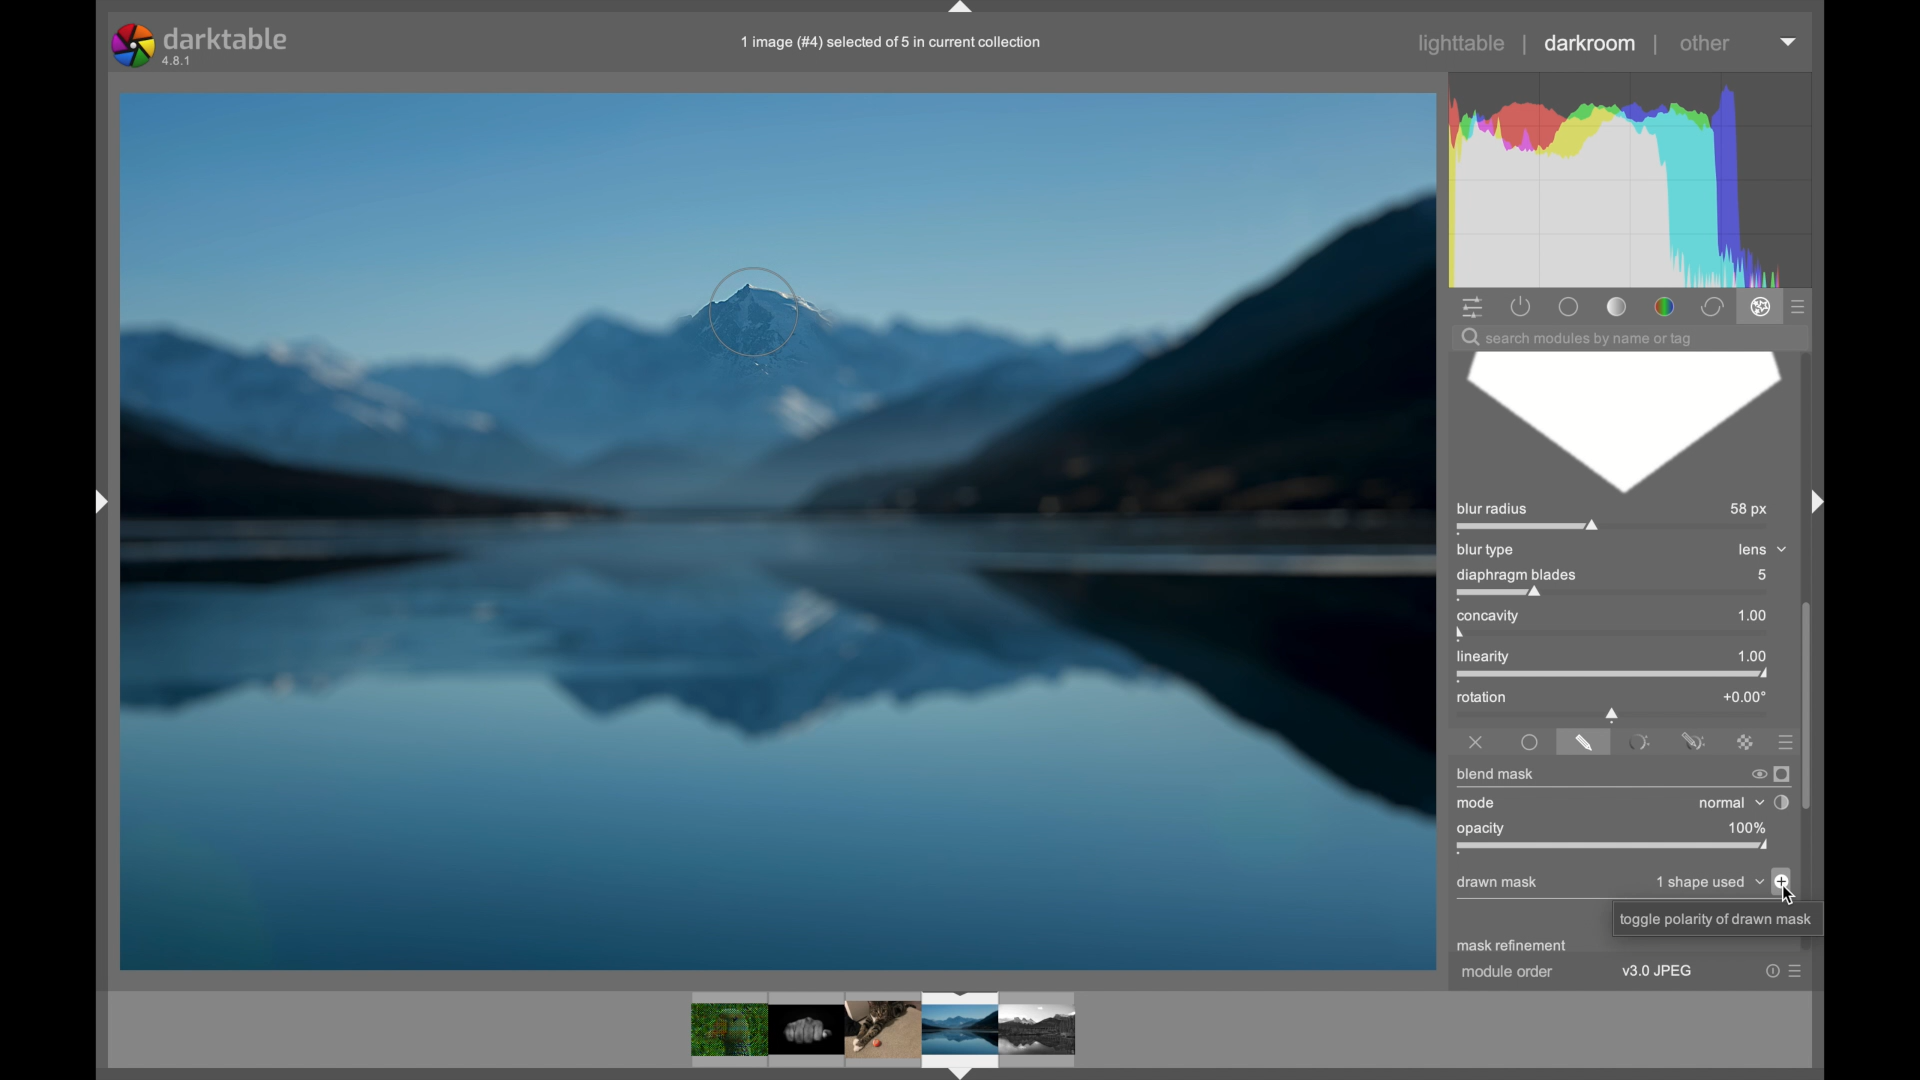  Describe the element at coordinates (1746, 509) in the screenshot. I see `58 px` at that location.